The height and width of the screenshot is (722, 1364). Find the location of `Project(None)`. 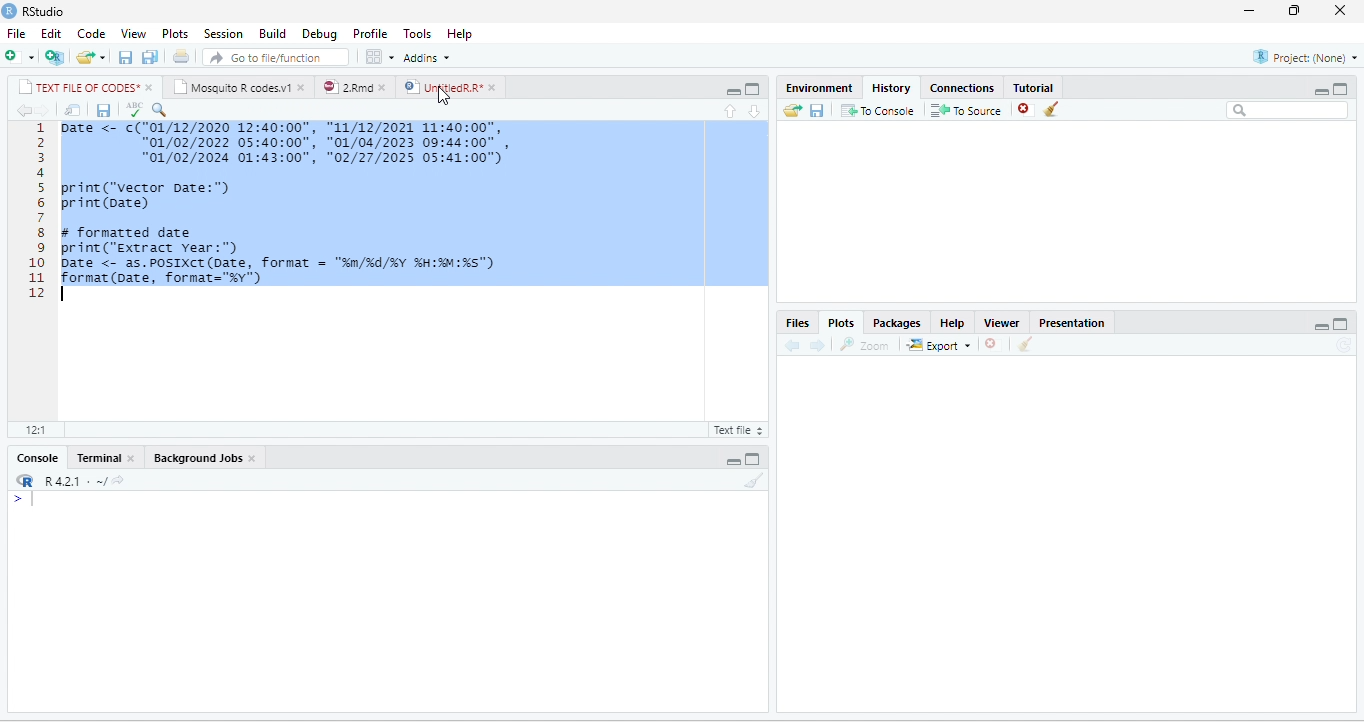

Project(None) is located at coordinates (1305, 57).